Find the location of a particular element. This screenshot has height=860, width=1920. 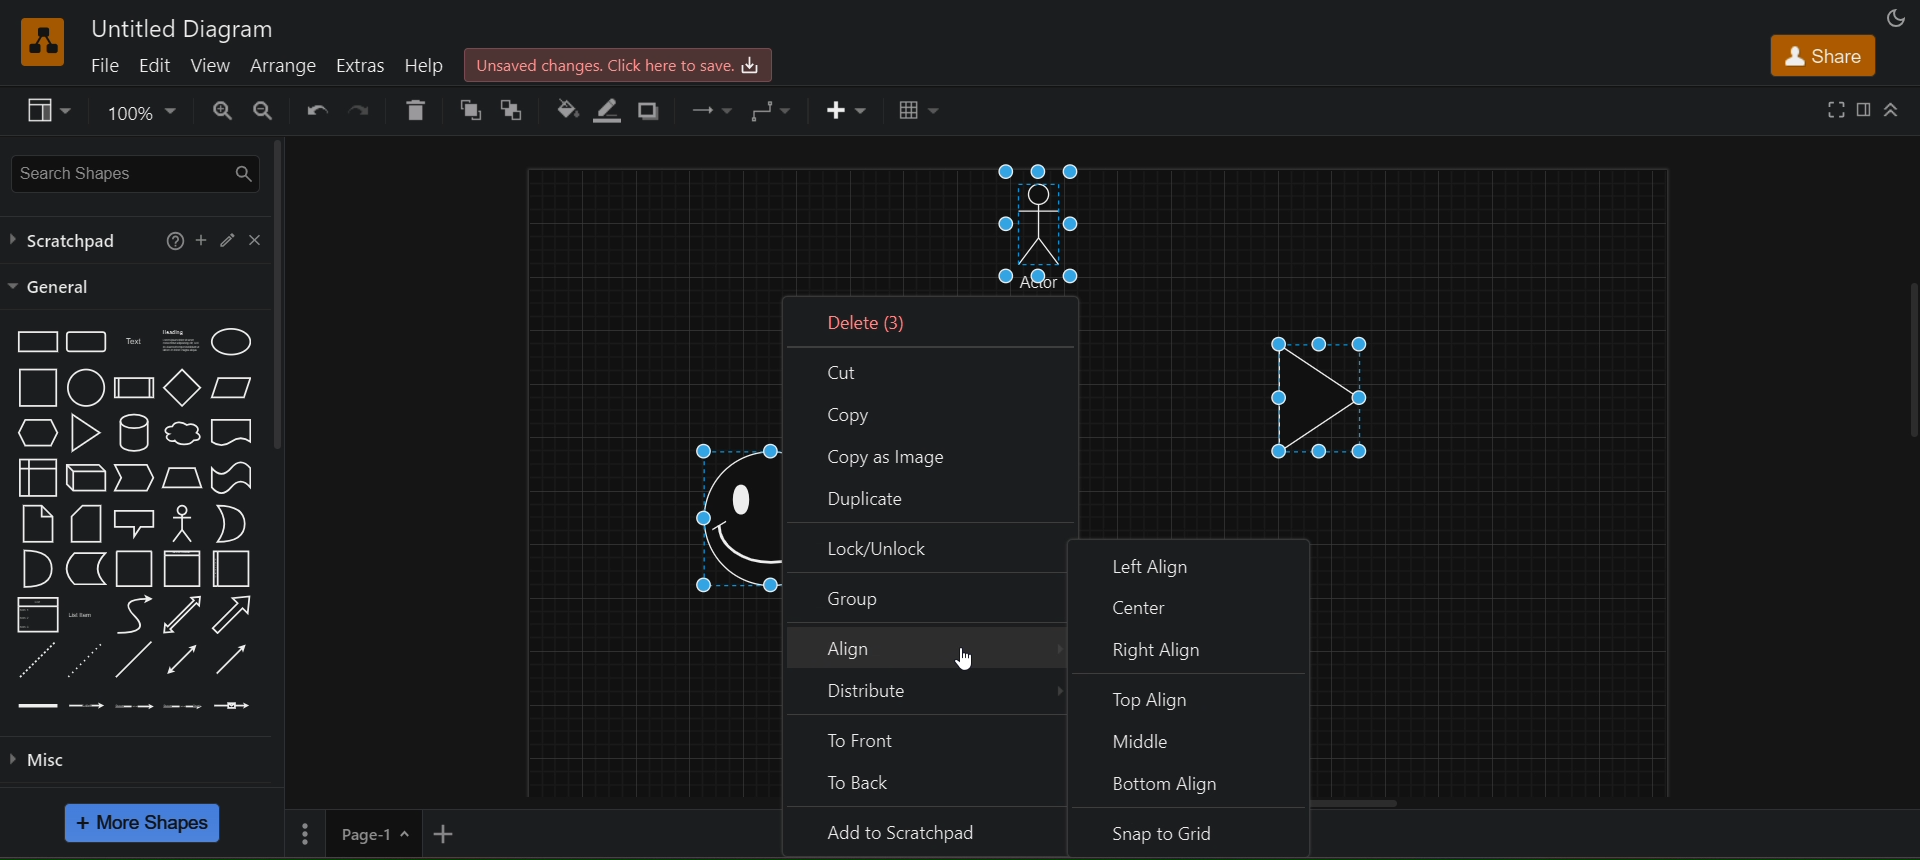

trapezoid is located at coordinates (181, 477).